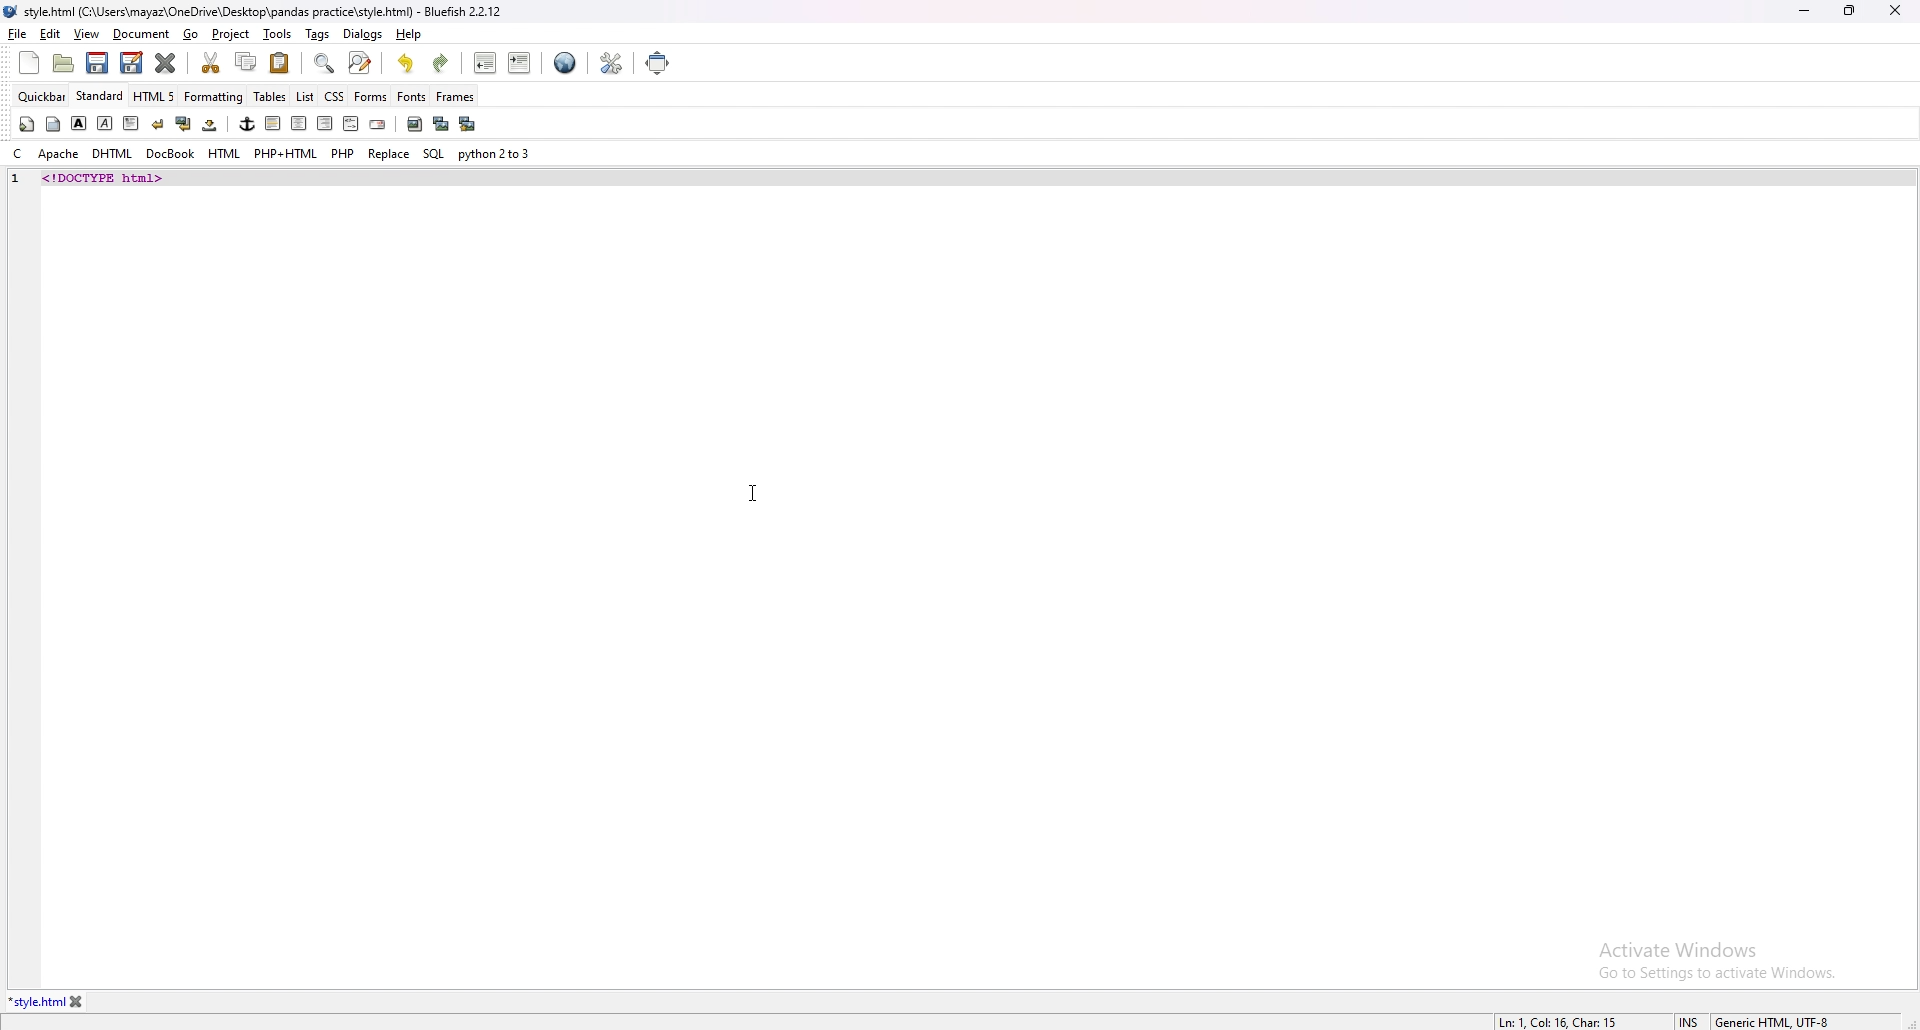 The width and height of the screenshot is (1920, 1030). Describe the element at coordinates (193, 35) in the screenshot. I see `go` at that location.